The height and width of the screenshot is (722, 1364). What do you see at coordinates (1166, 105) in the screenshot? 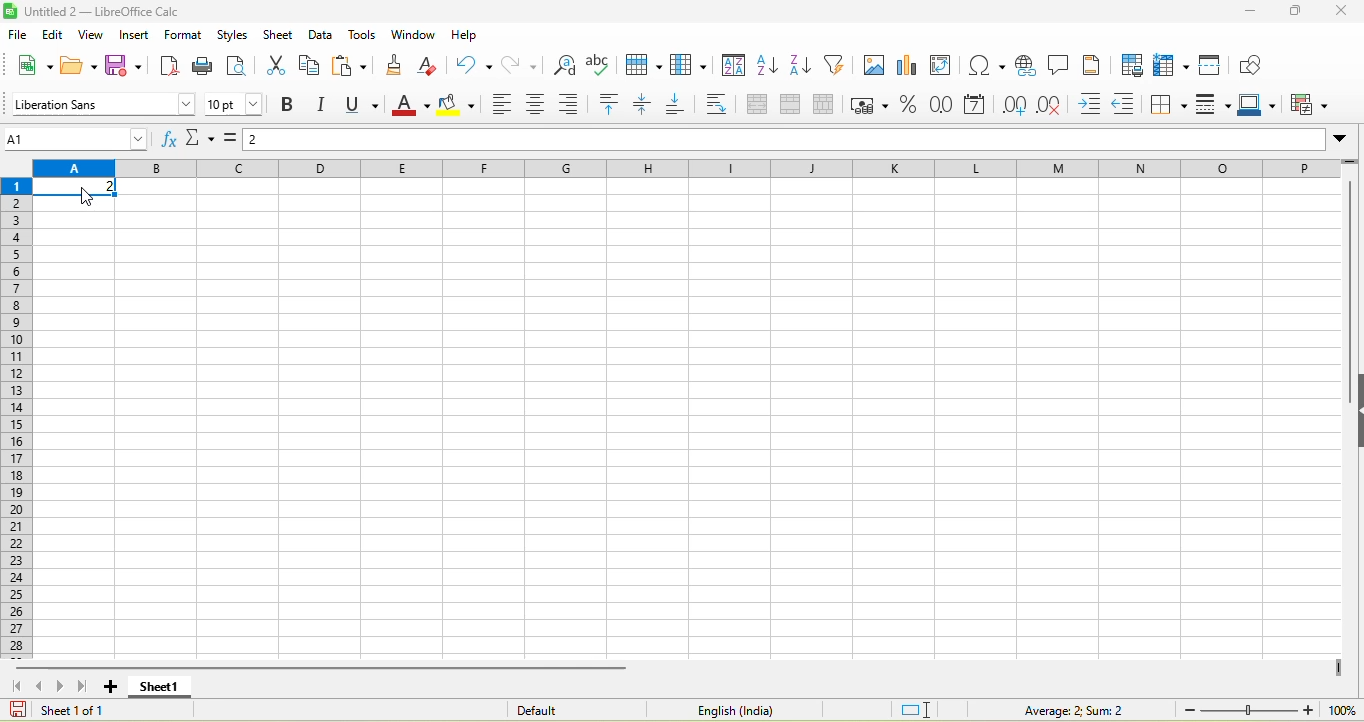
I see `borders` at bounding box center [1166, 105].